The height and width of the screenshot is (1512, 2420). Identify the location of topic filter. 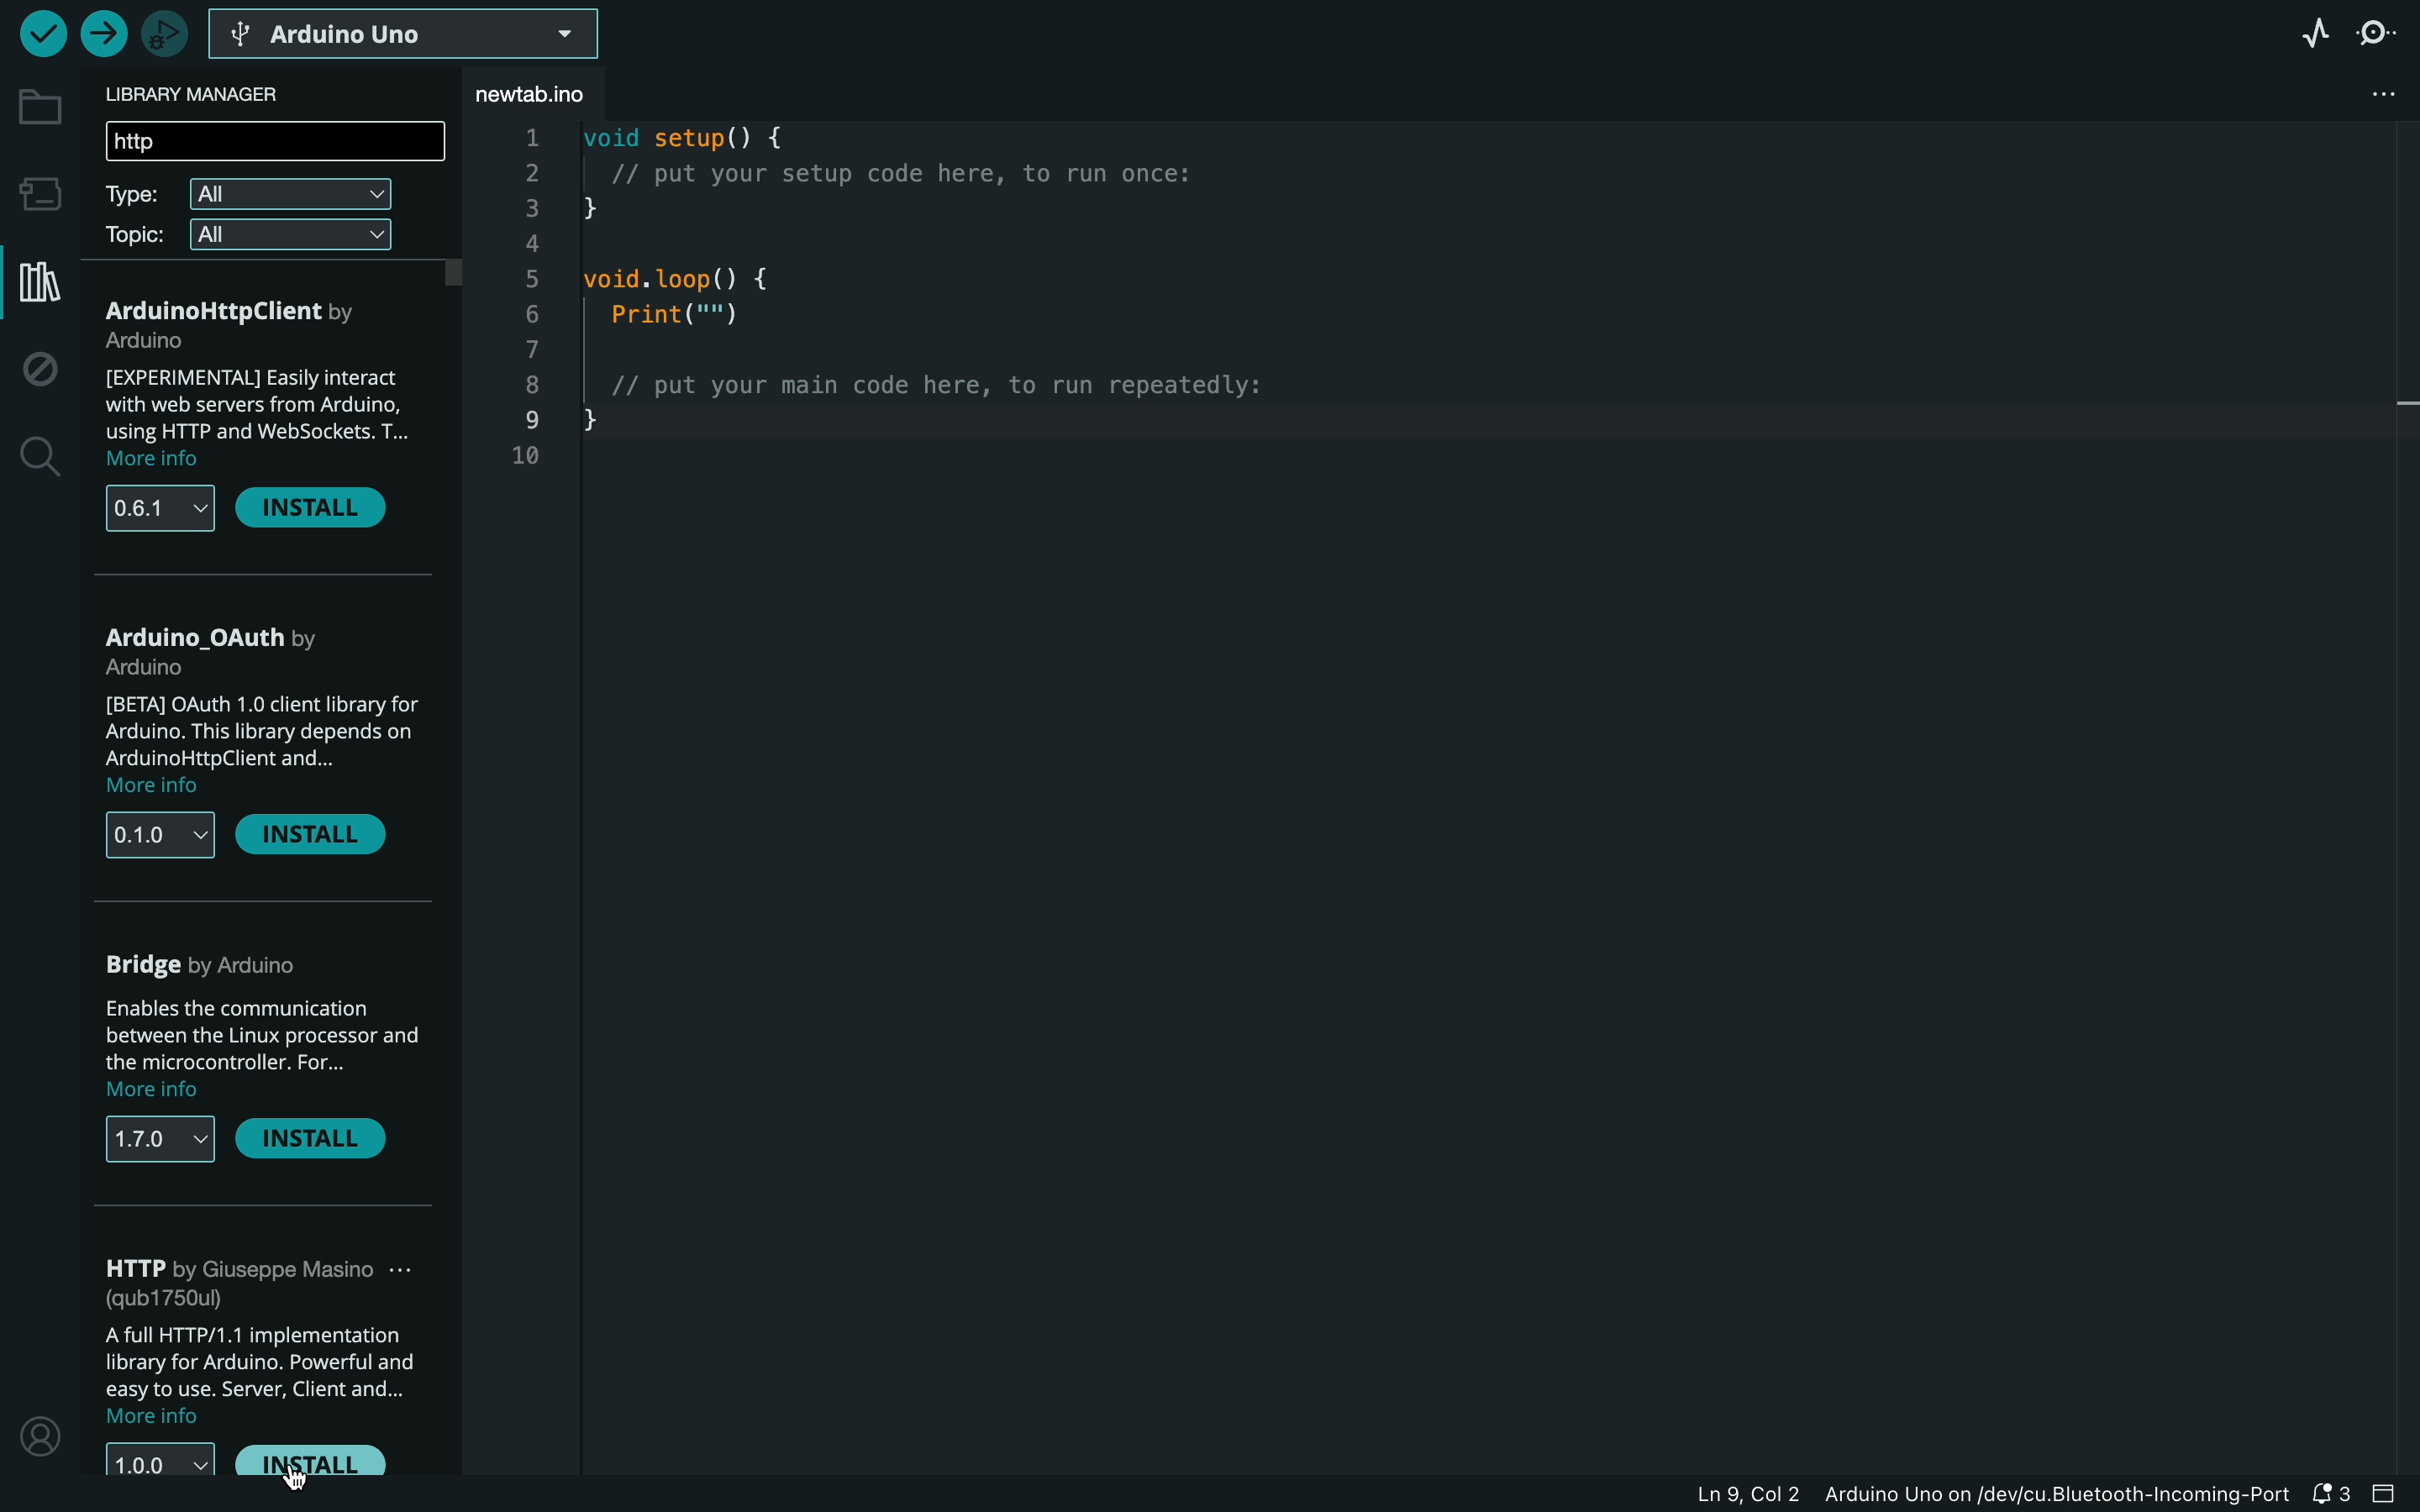
(247, 239).